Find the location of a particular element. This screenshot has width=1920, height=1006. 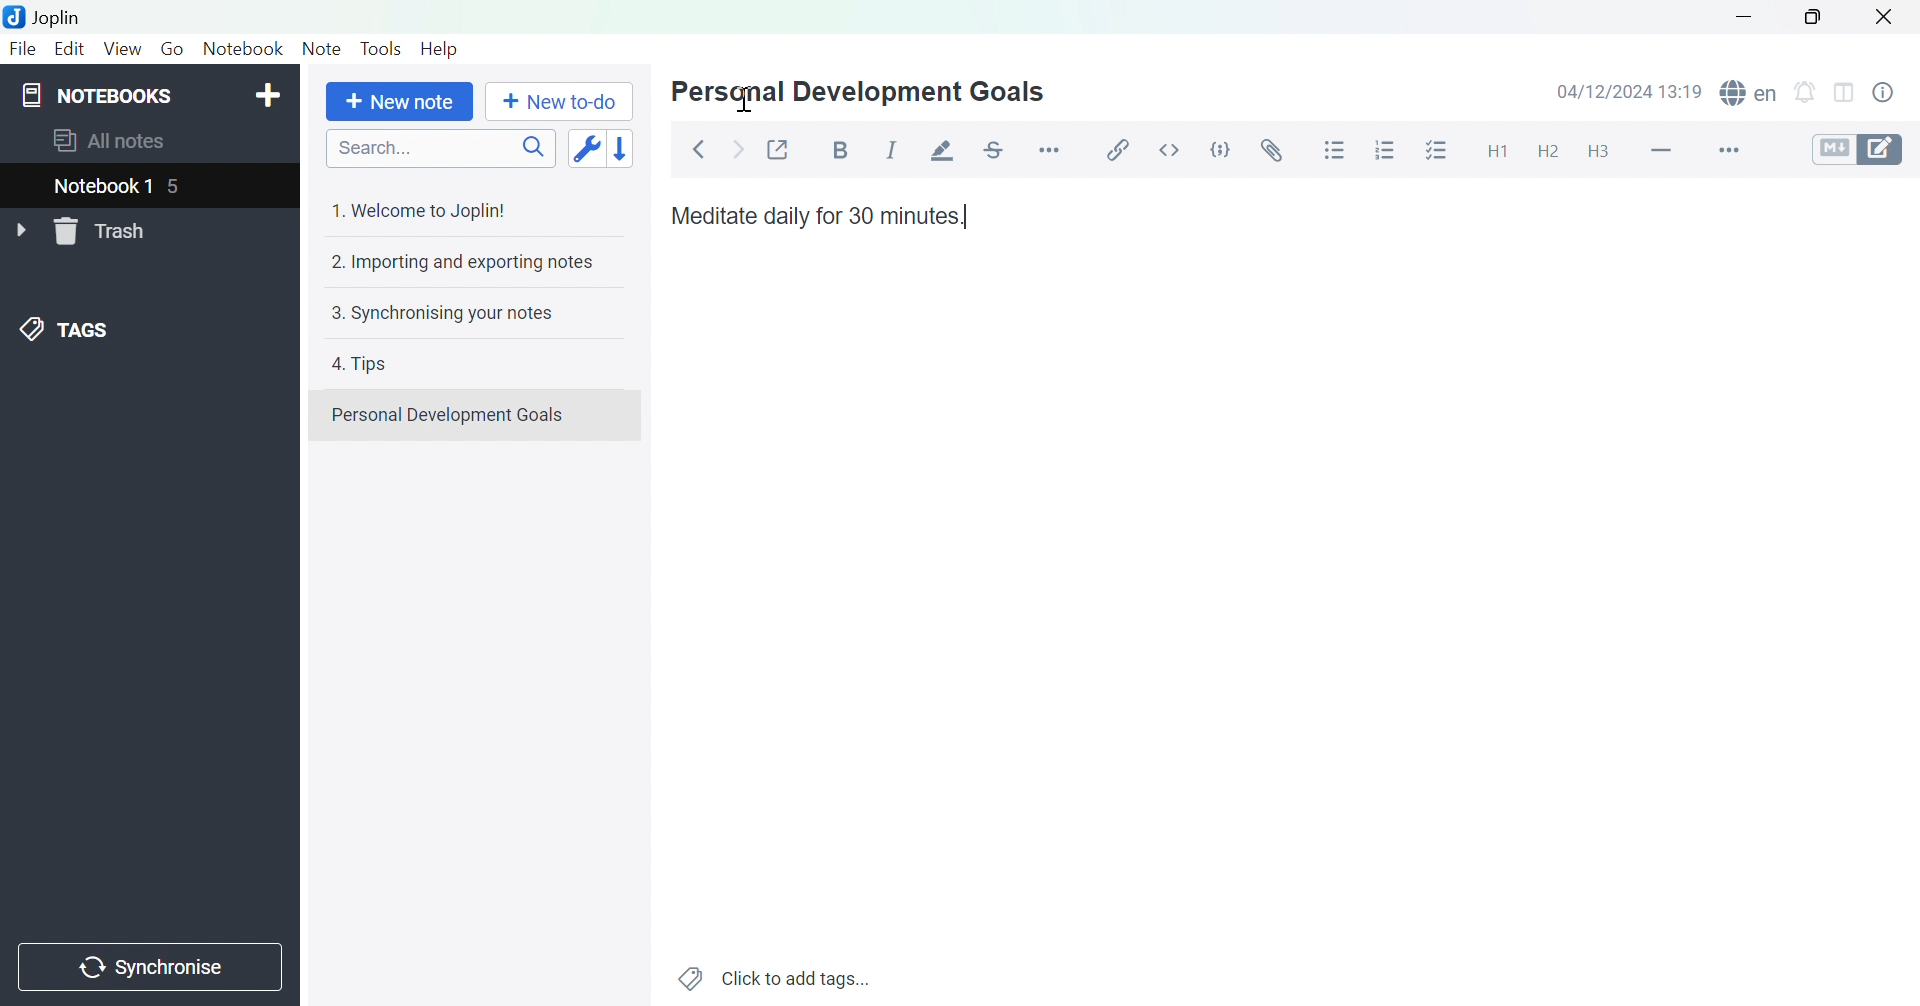

Note properties is located at coordinates (1892, 93).